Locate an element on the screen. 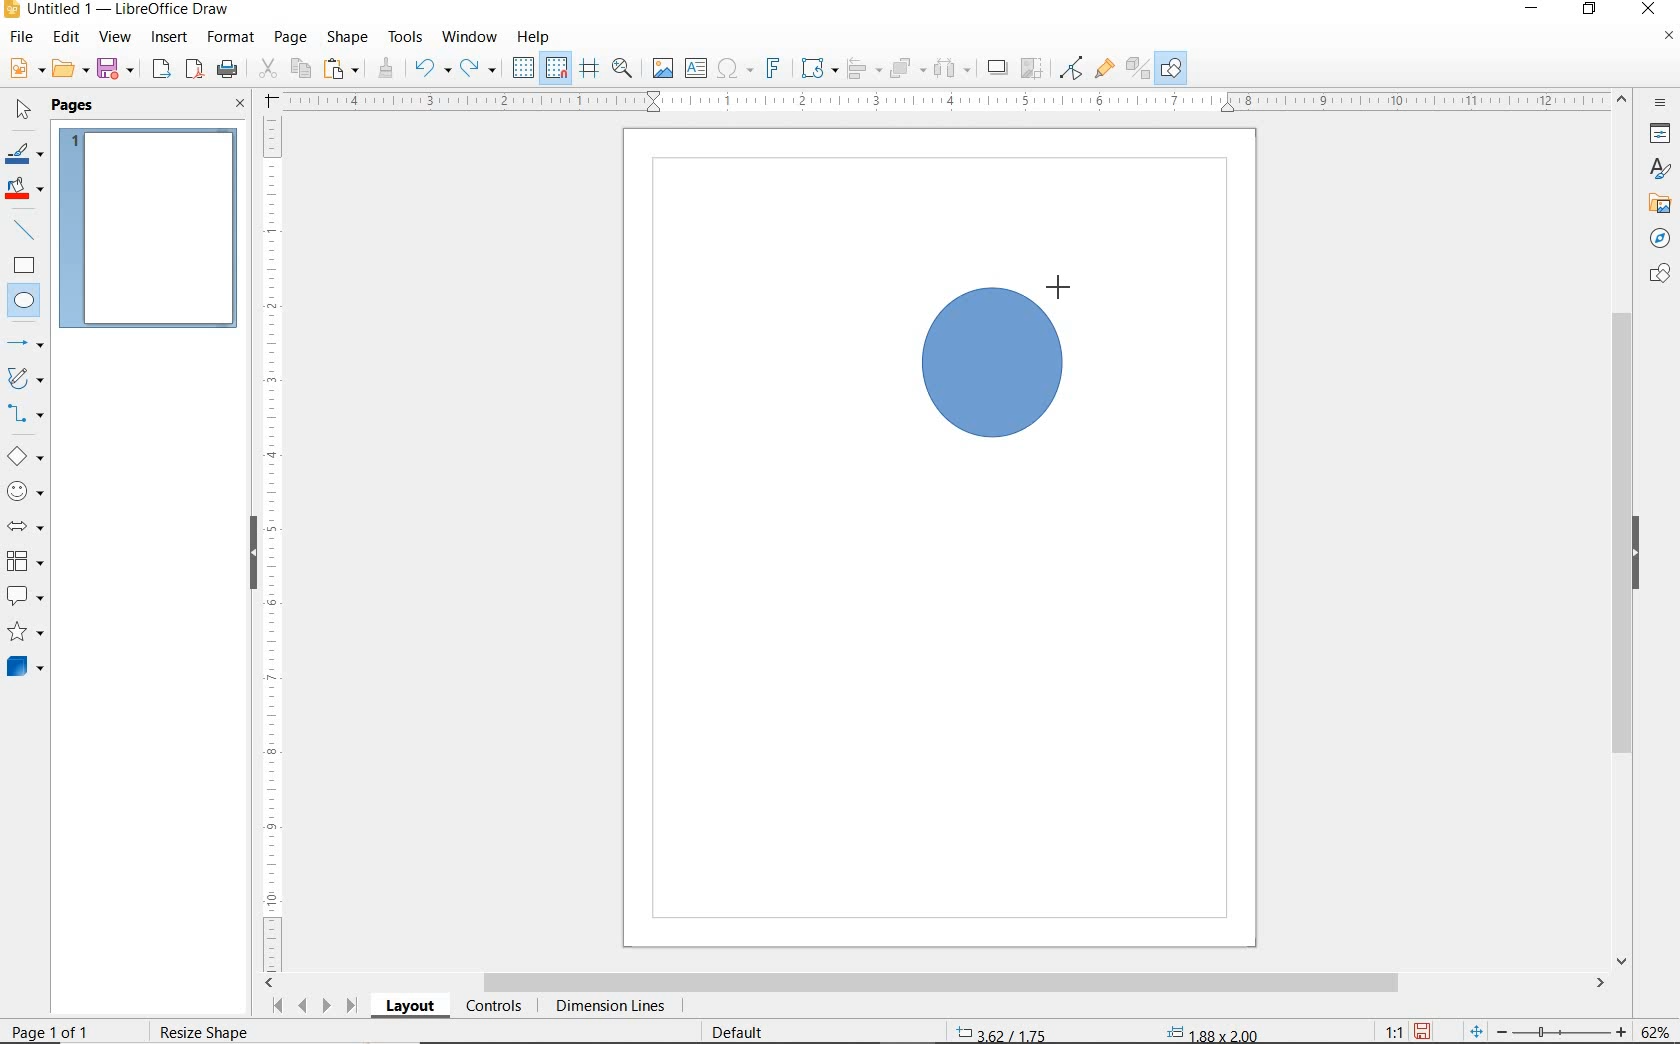 The height and width of the screenshot is (1044, 1680). HIDE is located at coordinates (250, 550).